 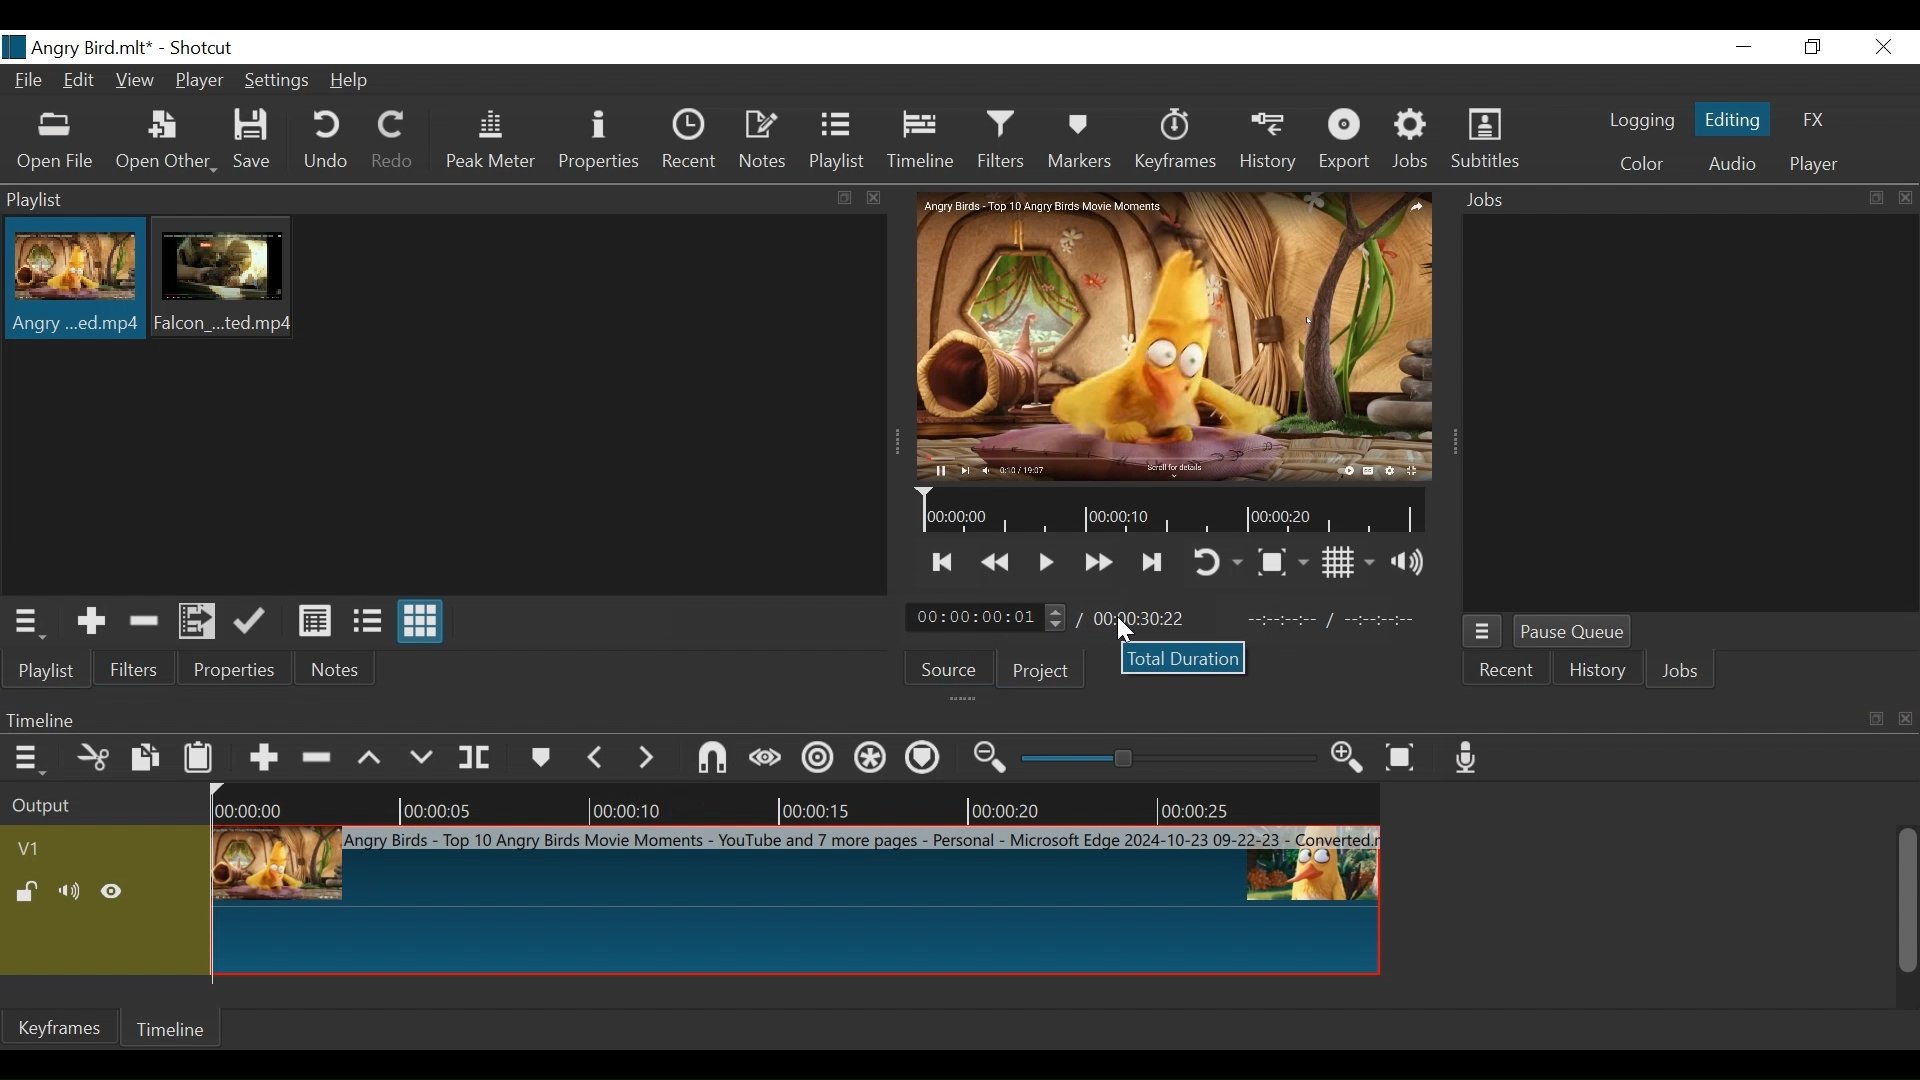 What do you see at coordinates (1178, 141) in the screenshot?
I see `Keyframe` at bounding box center [1178, 141].